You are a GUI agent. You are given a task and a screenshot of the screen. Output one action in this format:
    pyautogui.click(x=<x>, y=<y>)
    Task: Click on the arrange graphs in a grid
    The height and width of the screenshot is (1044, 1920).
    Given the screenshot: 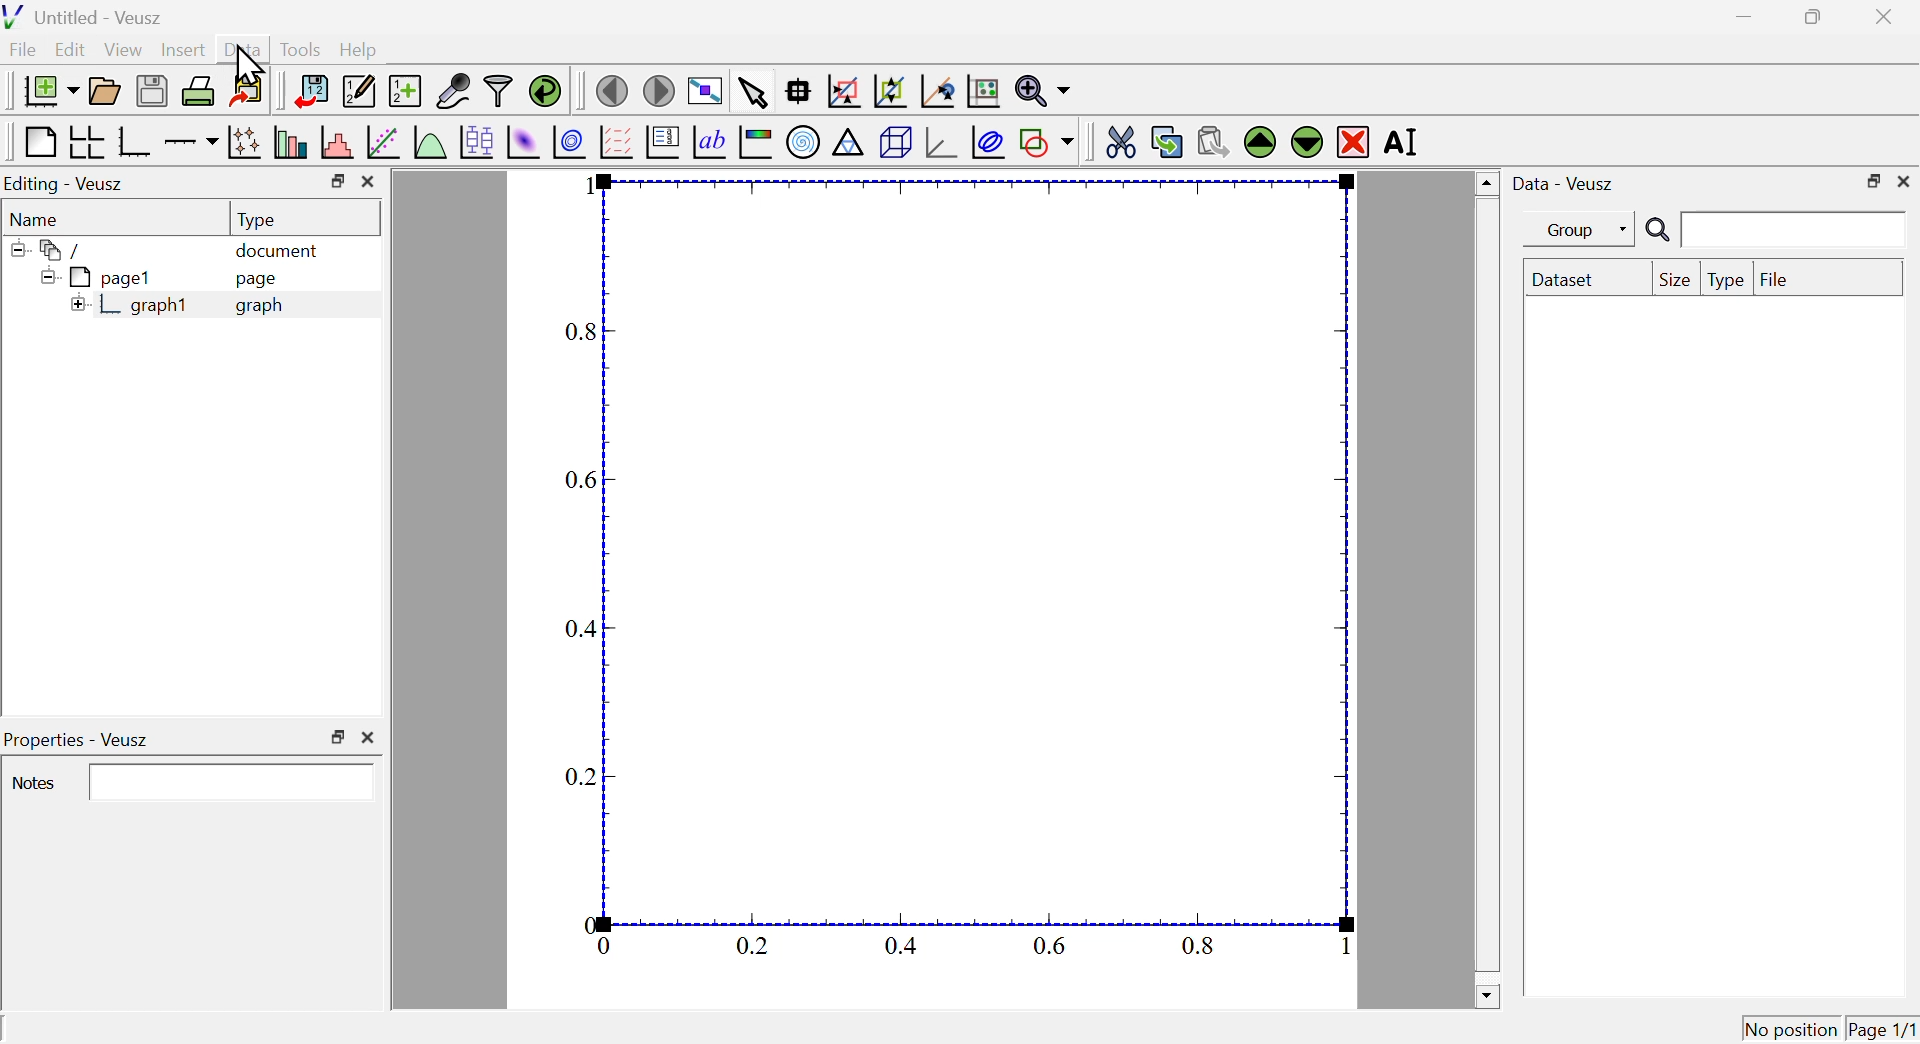 What is the action you would take?
    pyautogui.click(x=86, y=143)
    